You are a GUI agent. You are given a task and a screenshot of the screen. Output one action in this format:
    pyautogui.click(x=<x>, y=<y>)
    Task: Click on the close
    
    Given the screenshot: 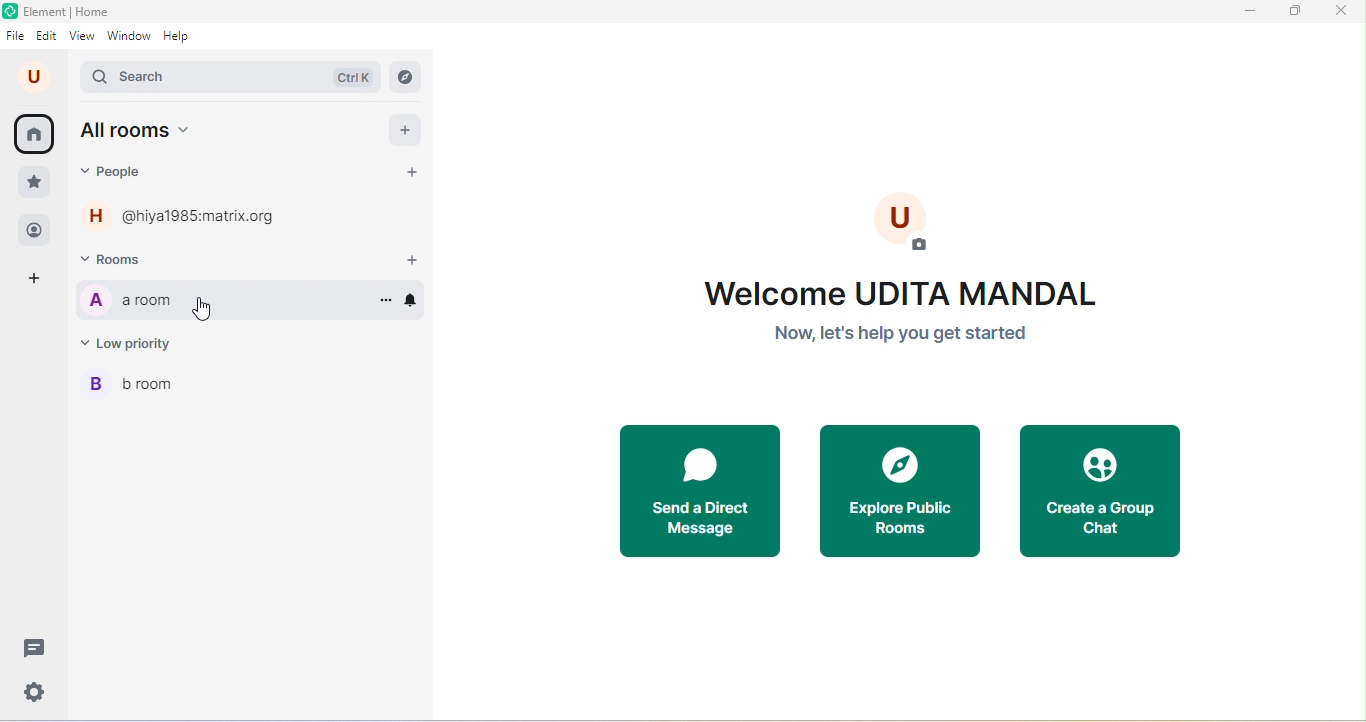 What is the action you would take?
    pyautogui.click(x=1343, y=12)
    